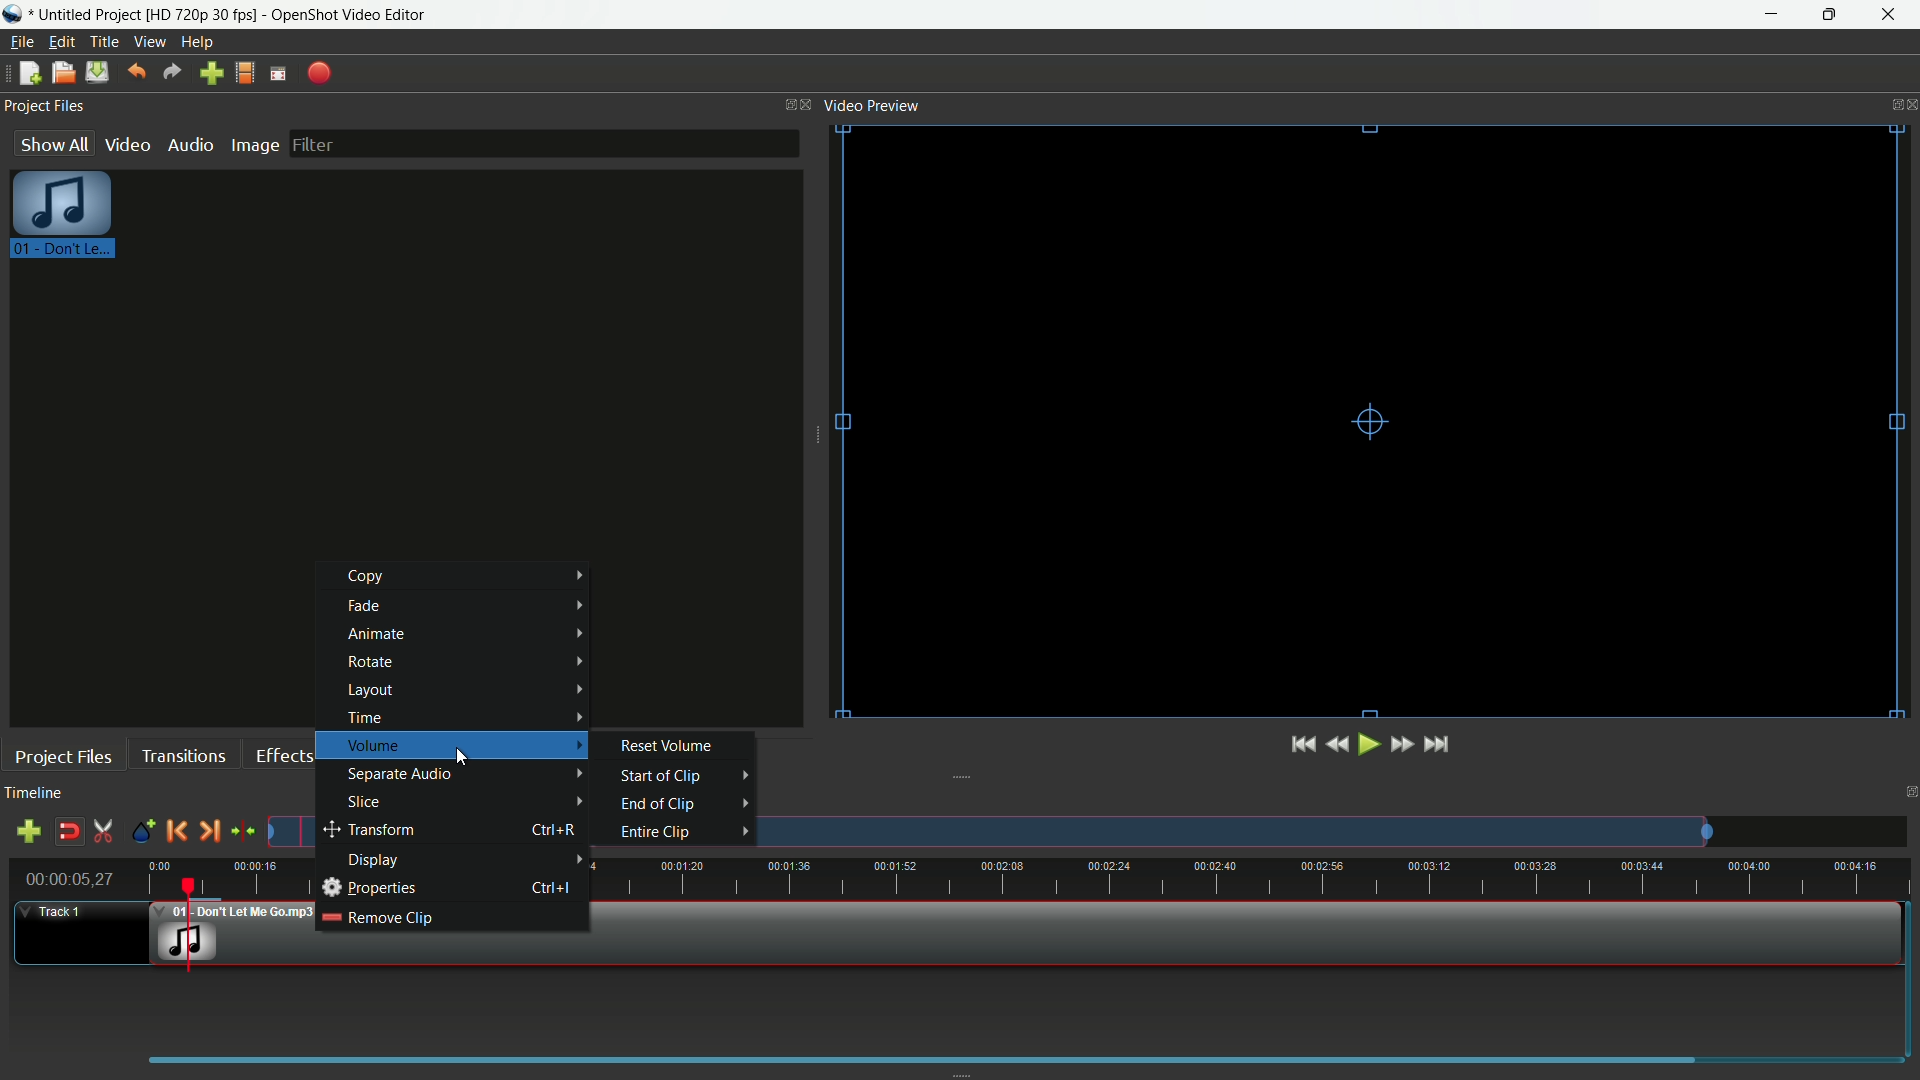 This screenshot has height=1080, width=1920. I want to click on minimize, so click(1773, 15).